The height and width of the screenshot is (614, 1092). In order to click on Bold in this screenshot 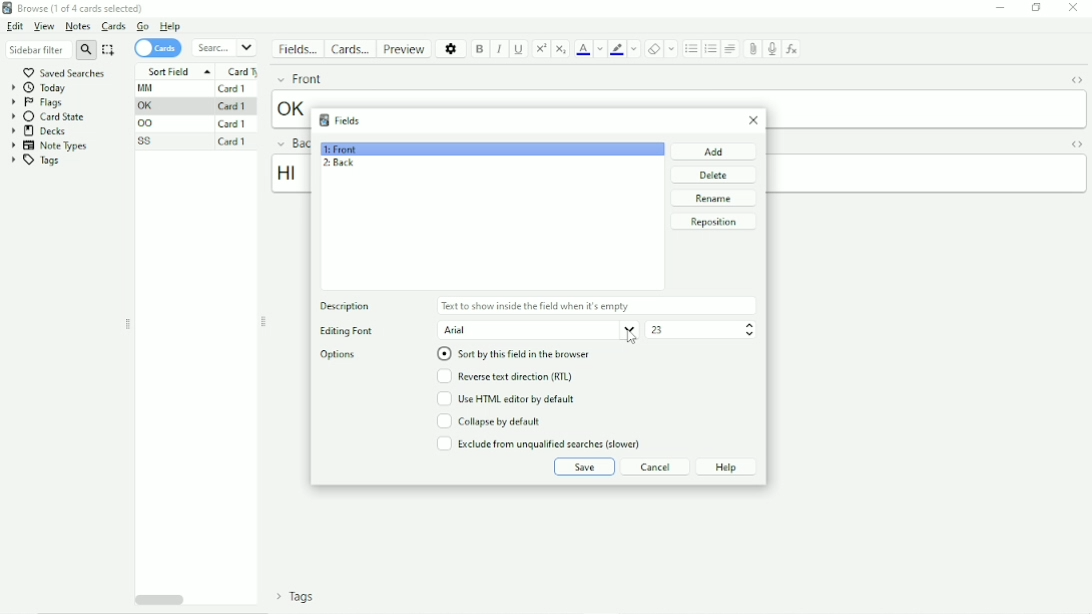, I will do `click(481, 49)`.